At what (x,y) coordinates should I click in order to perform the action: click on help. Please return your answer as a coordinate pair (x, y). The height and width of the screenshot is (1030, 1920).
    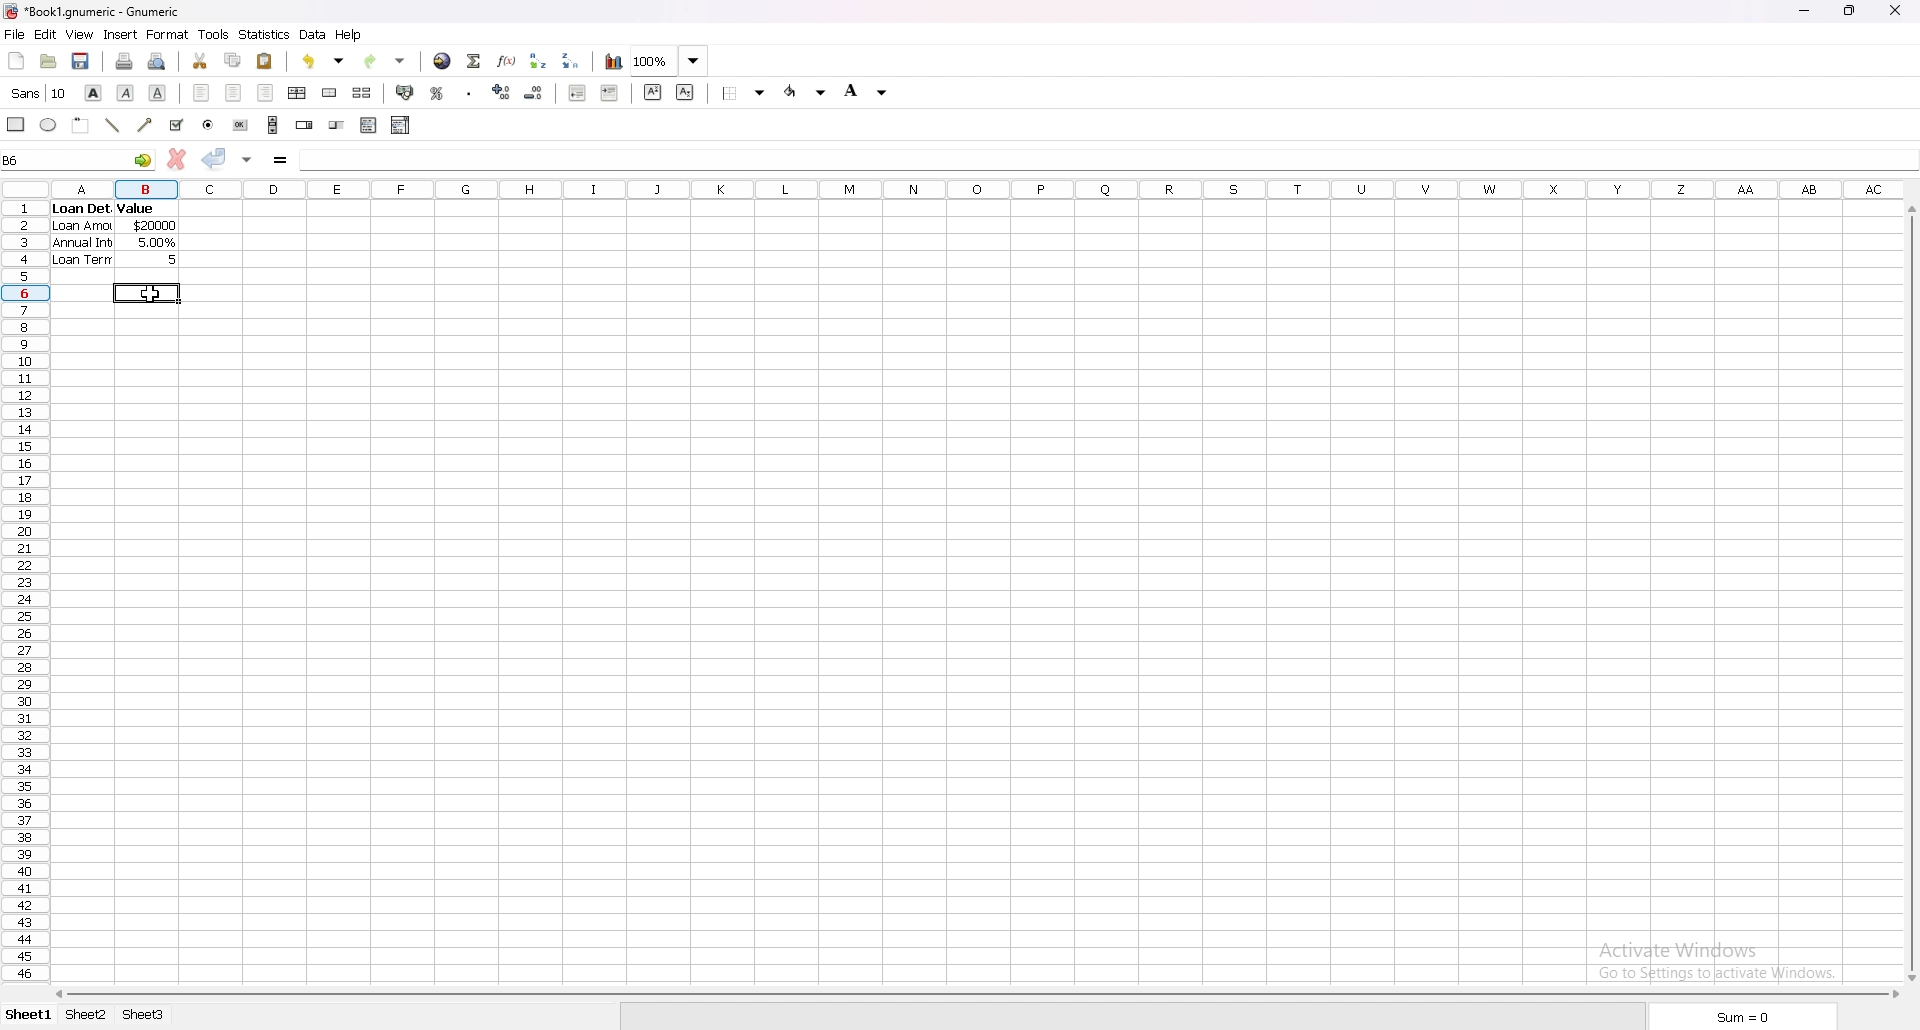
    Looking at the image, I should click on (349, 35).